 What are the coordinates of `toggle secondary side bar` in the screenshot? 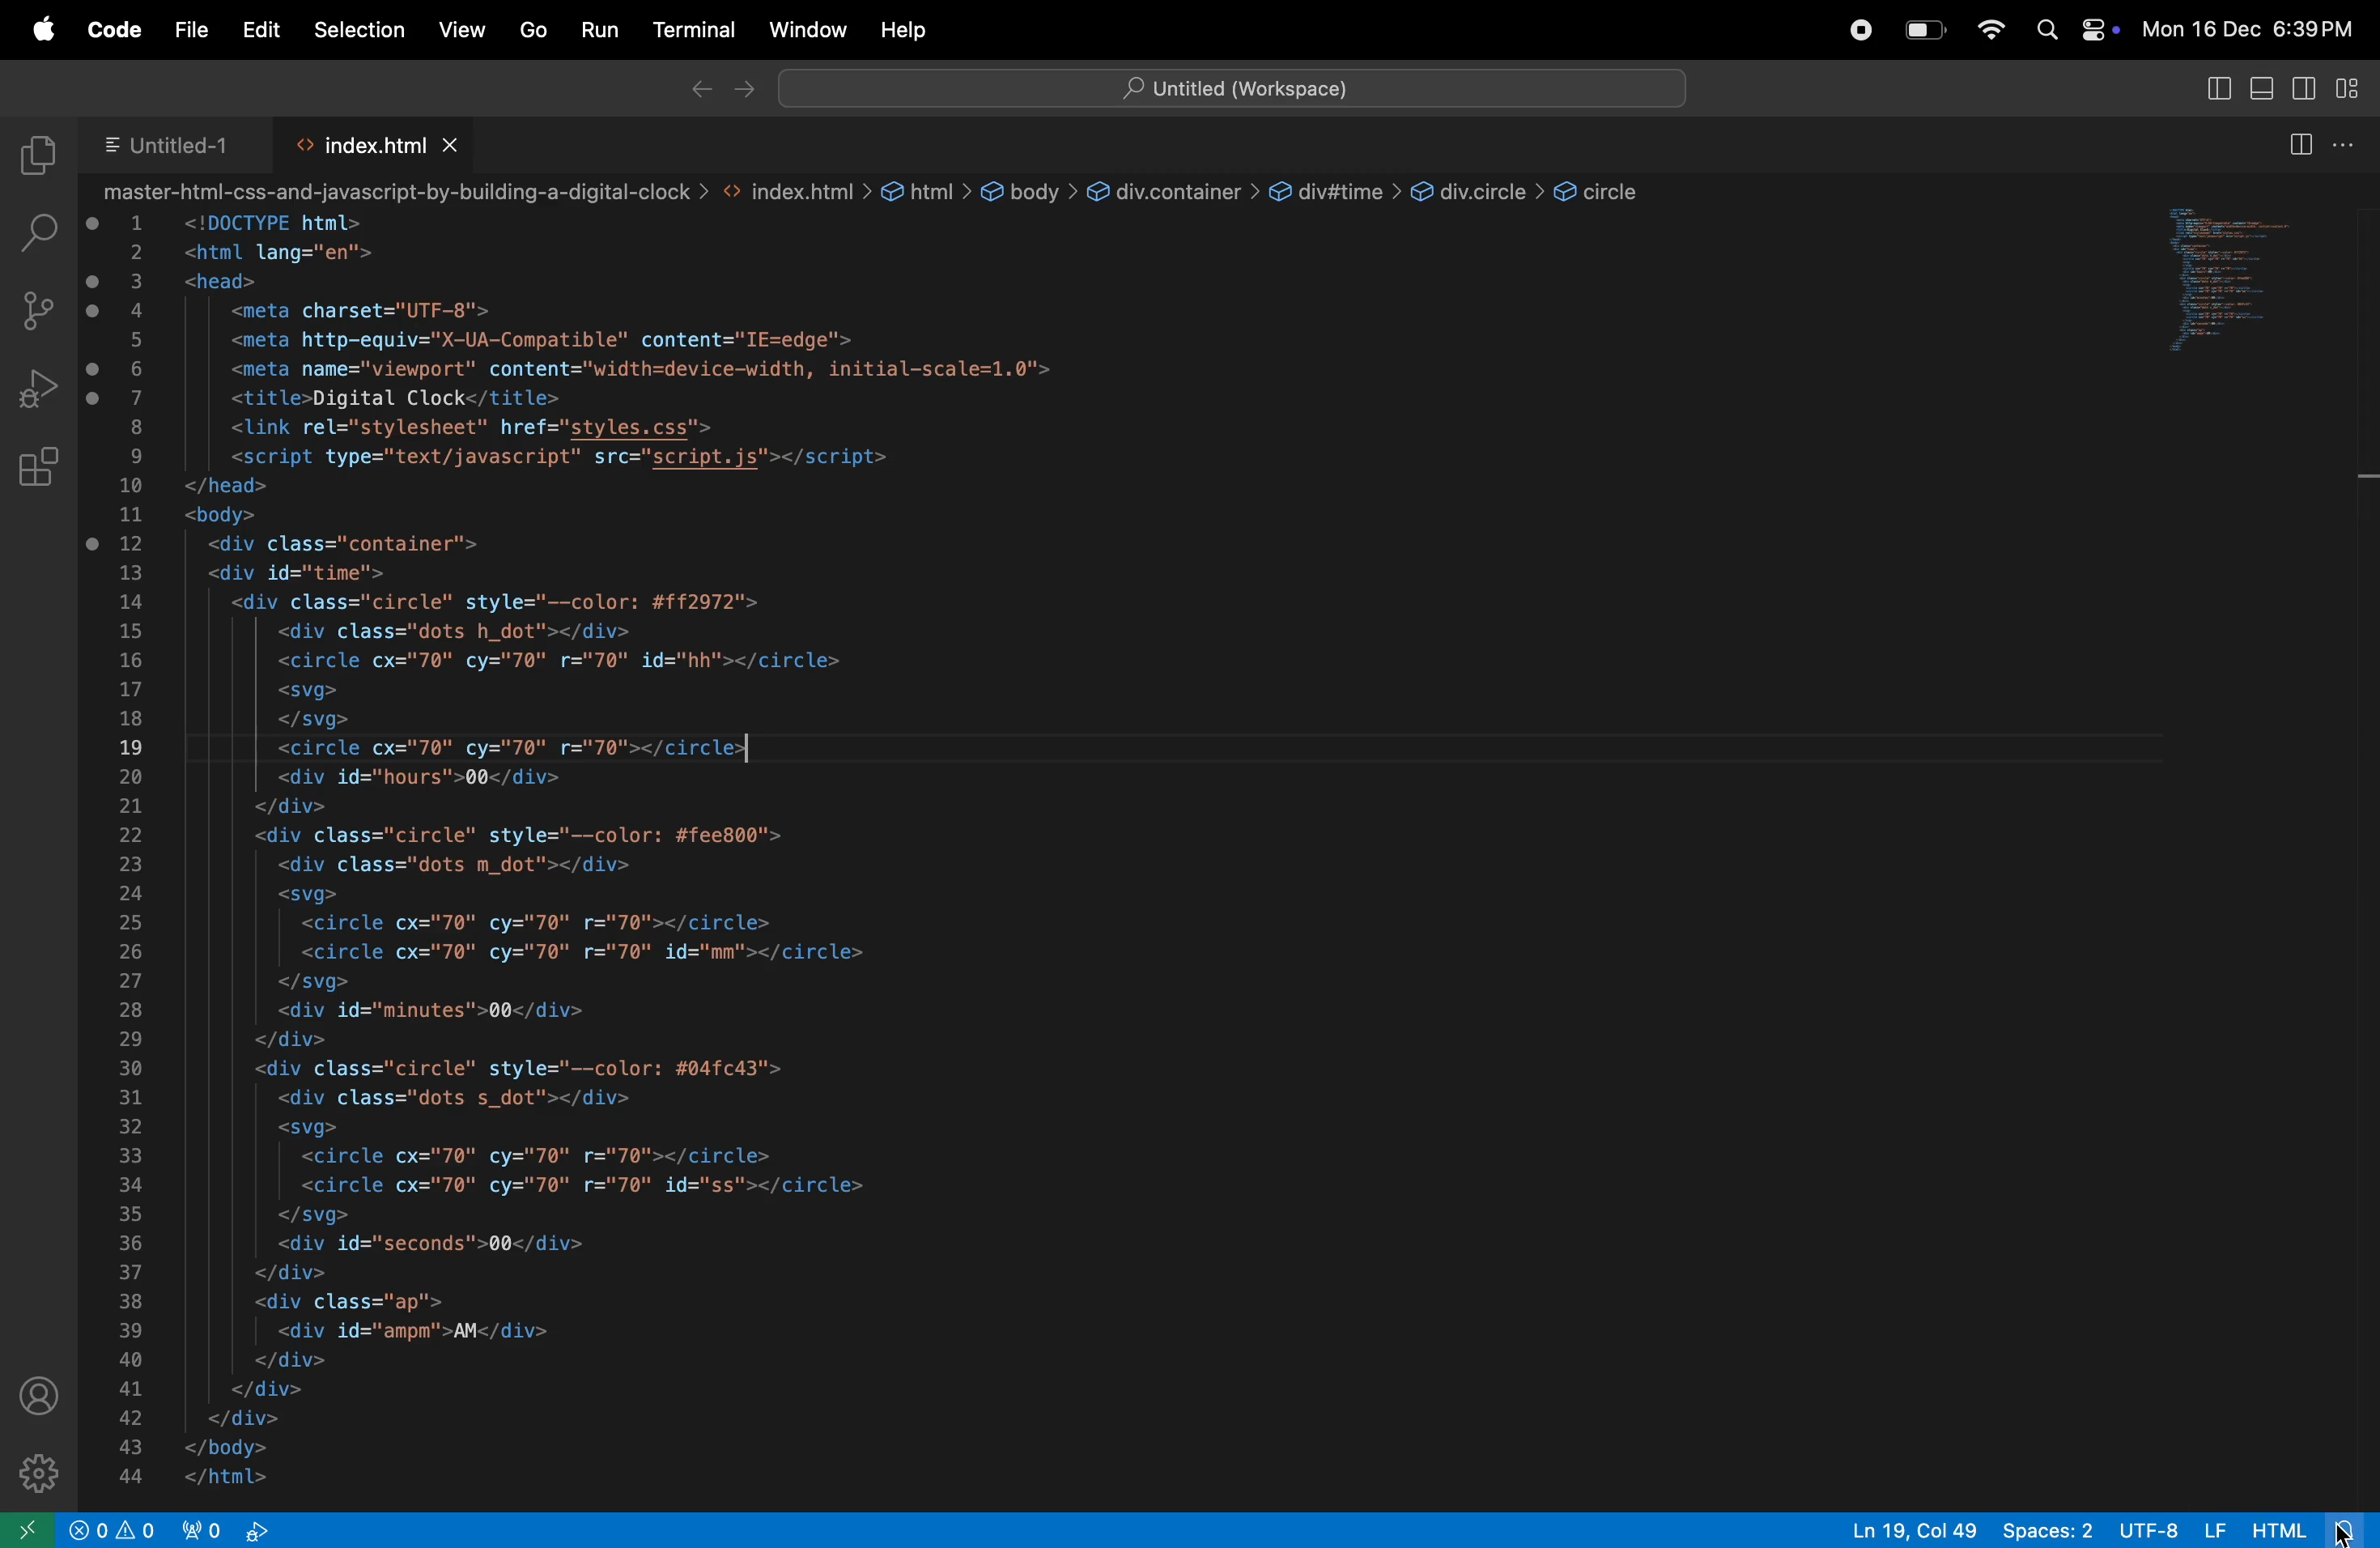 It's located at (2303, 87).